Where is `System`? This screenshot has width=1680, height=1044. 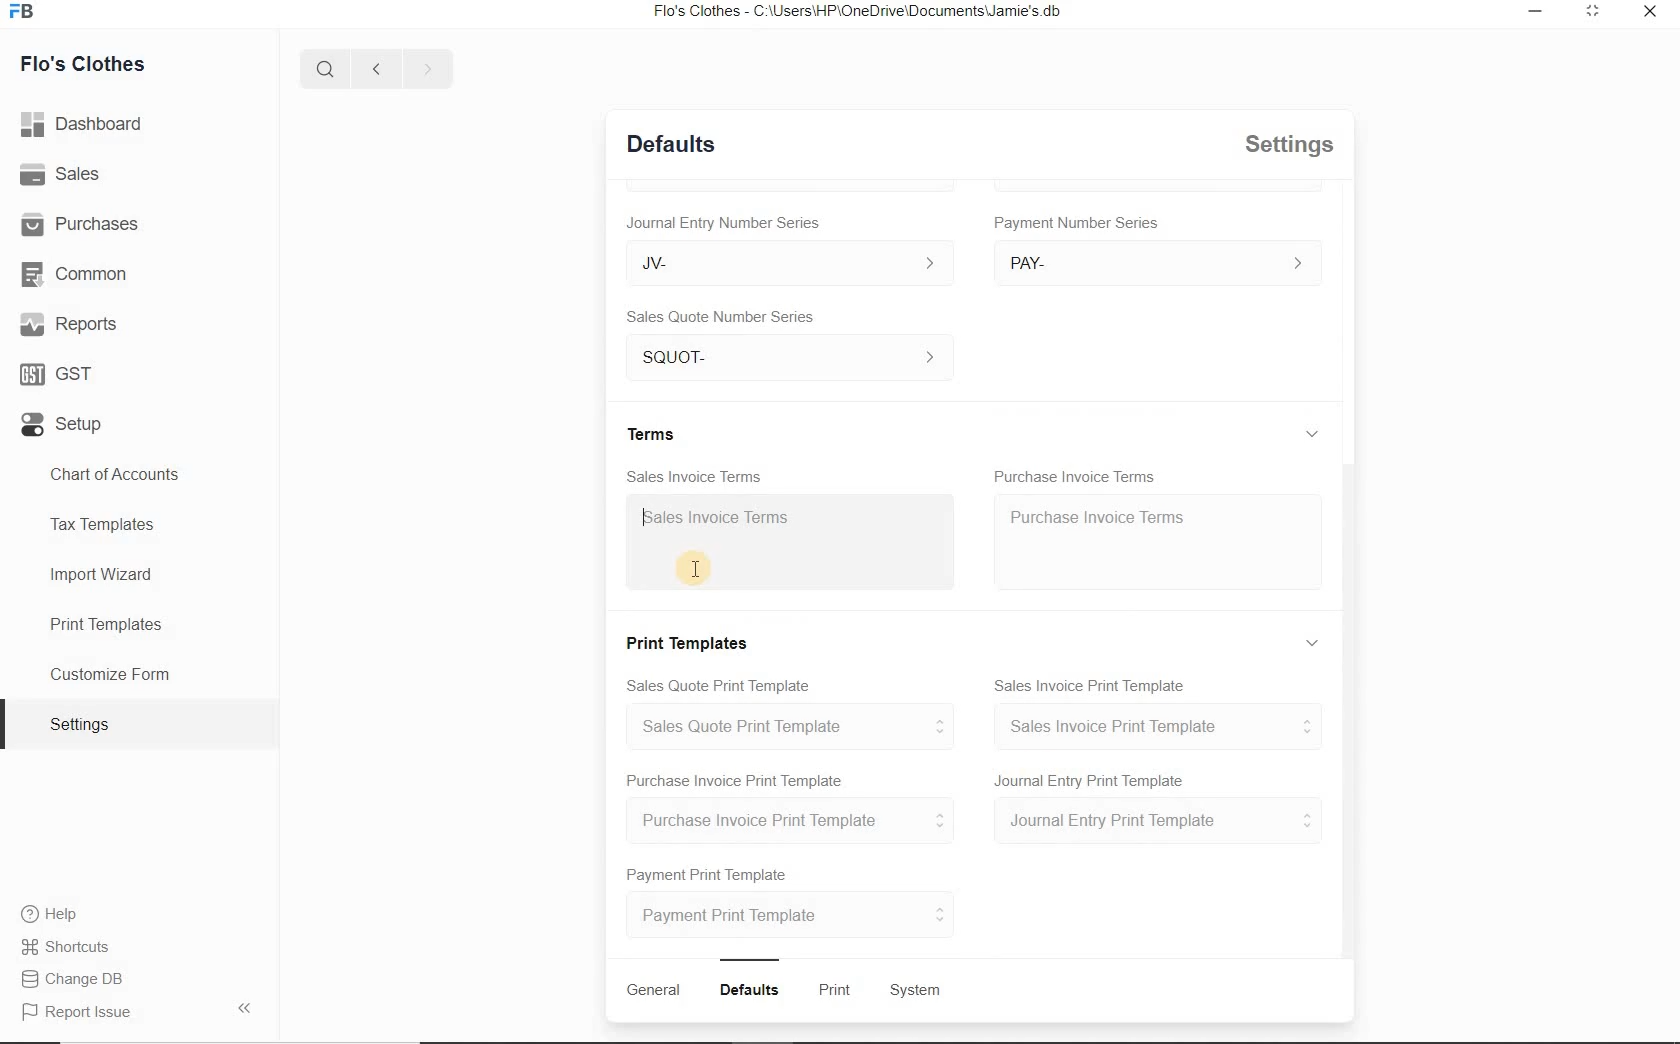
System is located at coordinates (917, 991).